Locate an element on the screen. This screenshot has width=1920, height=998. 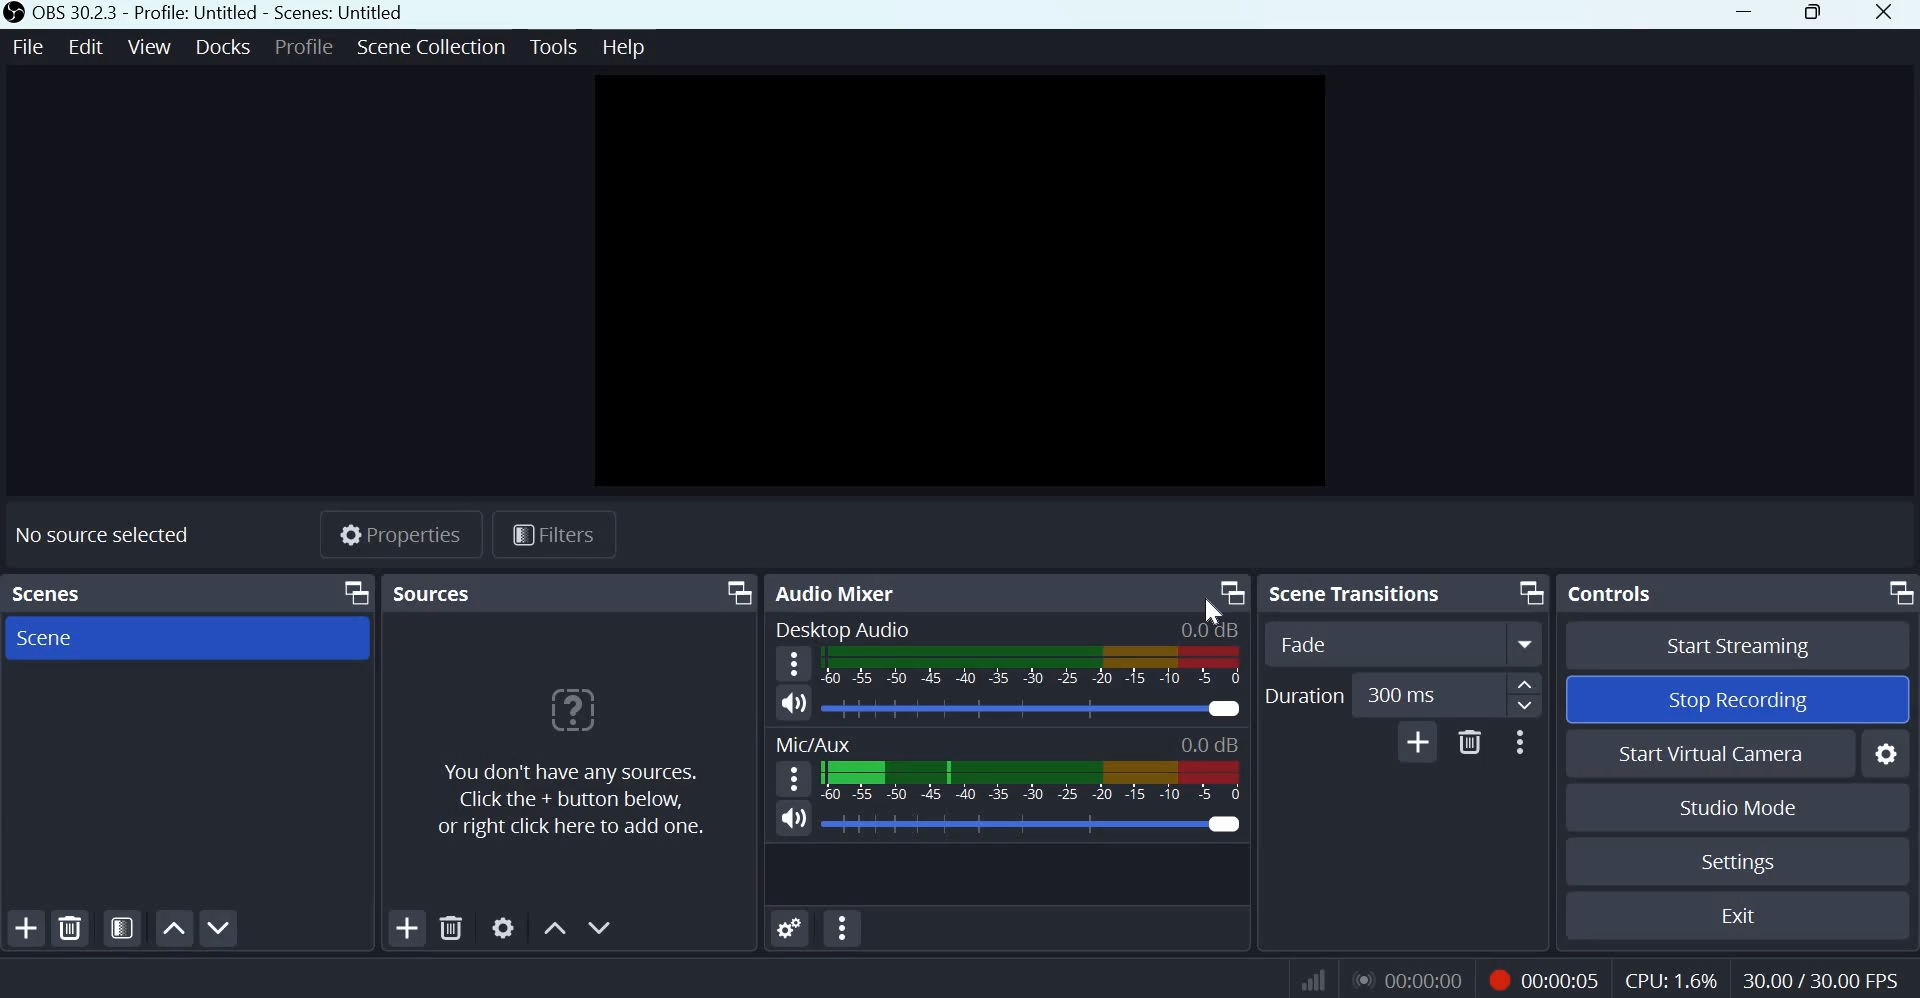
Increase is located at coordinates (1528, 683).